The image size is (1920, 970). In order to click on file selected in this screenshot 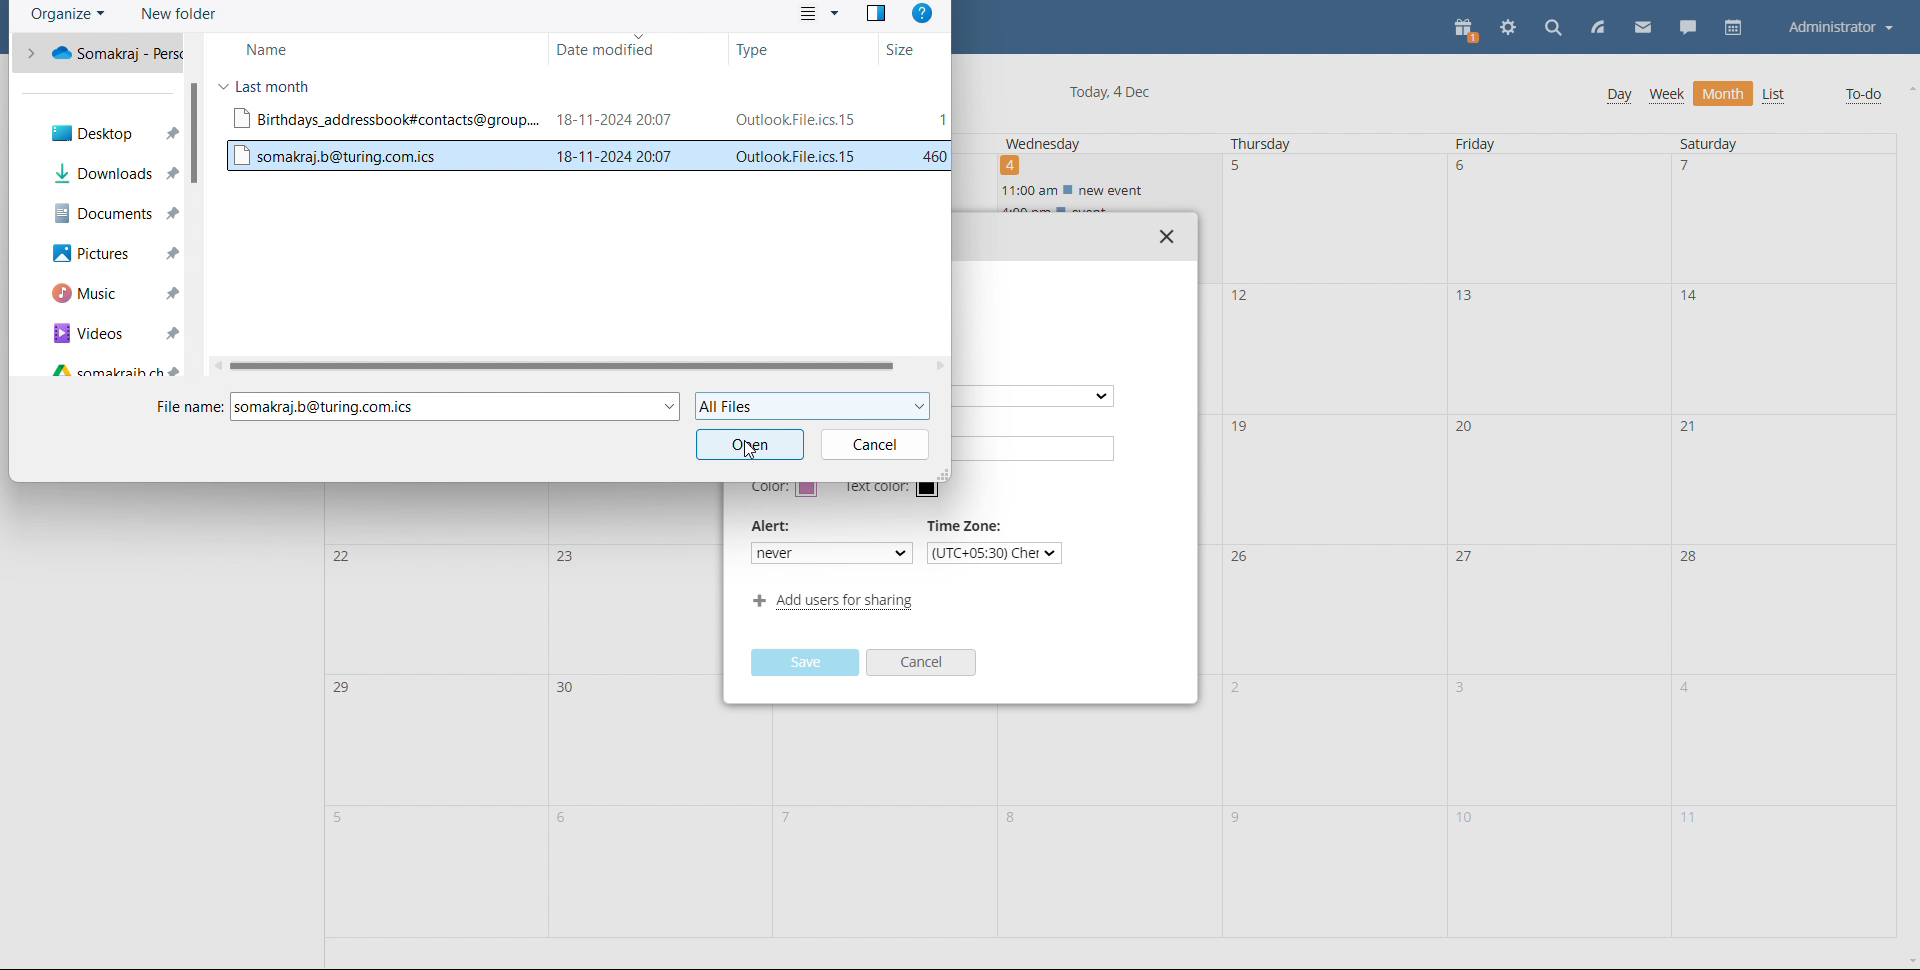, I will do `click(586, 155)`.